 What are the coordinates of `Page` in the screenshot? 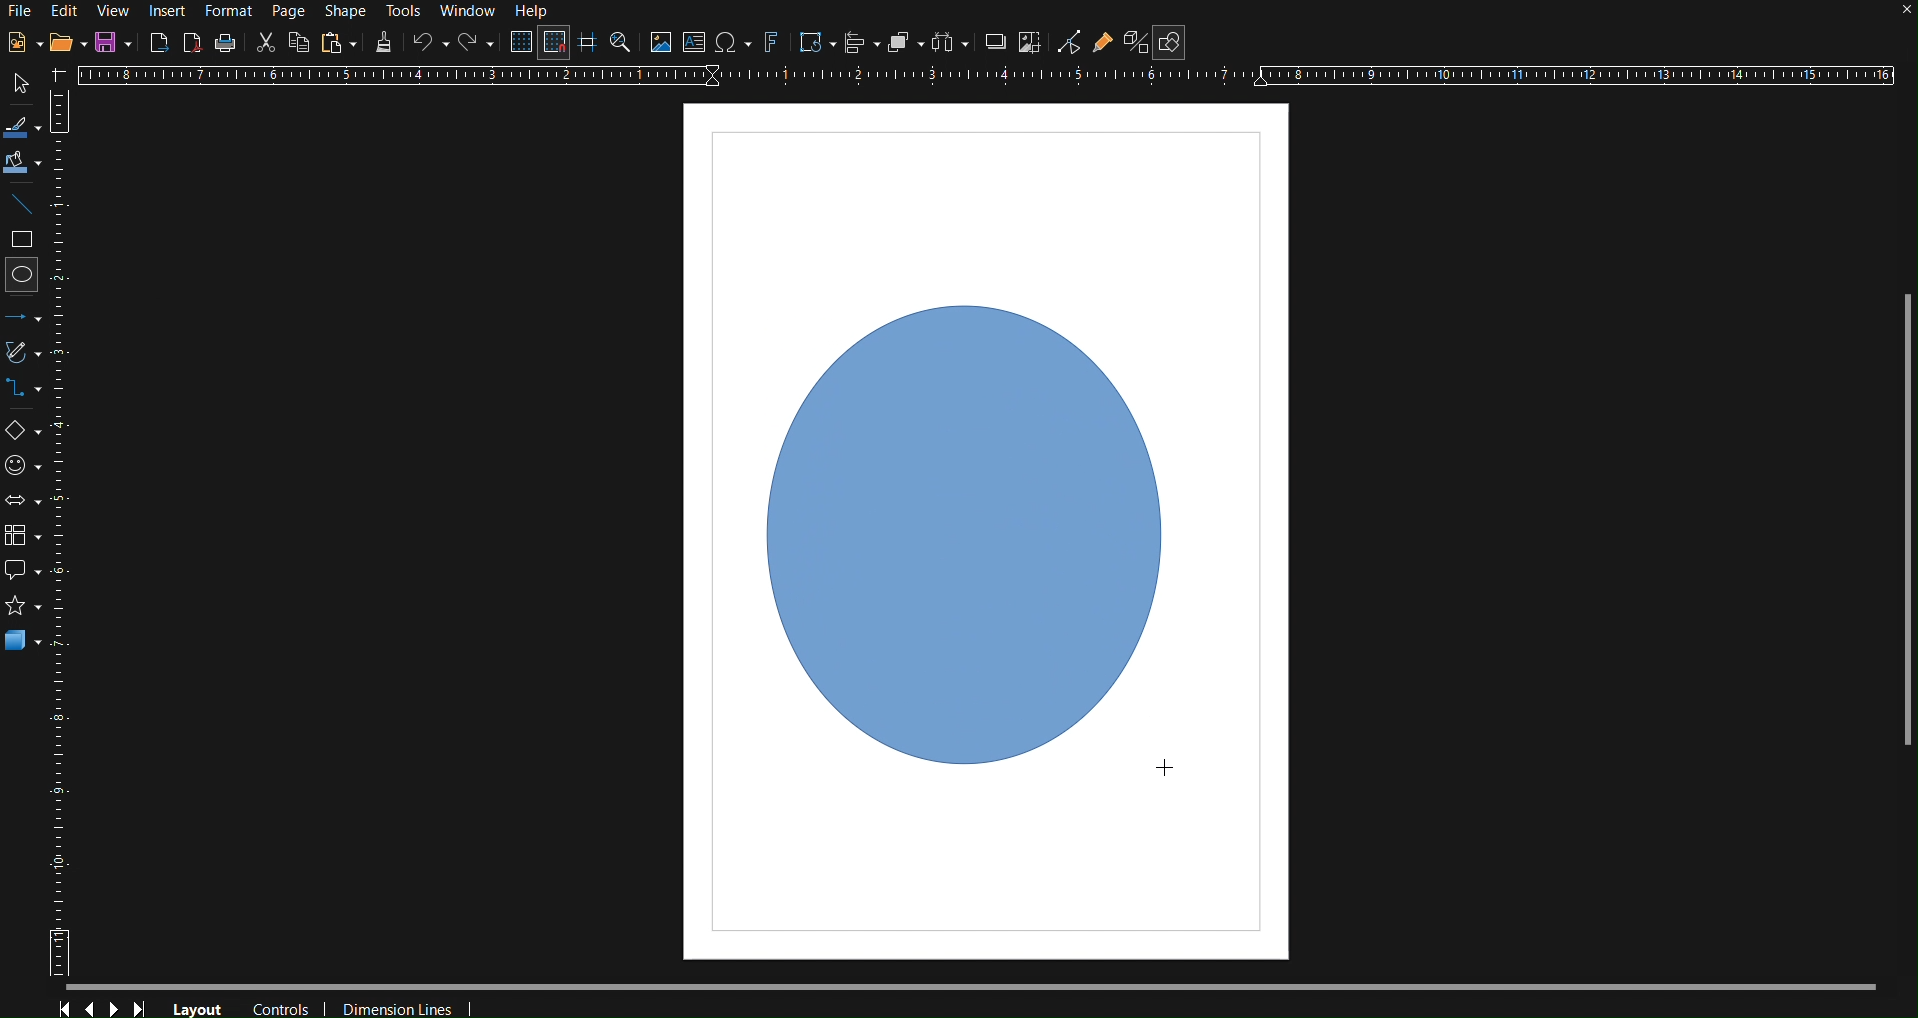 It's located at (292, 12).